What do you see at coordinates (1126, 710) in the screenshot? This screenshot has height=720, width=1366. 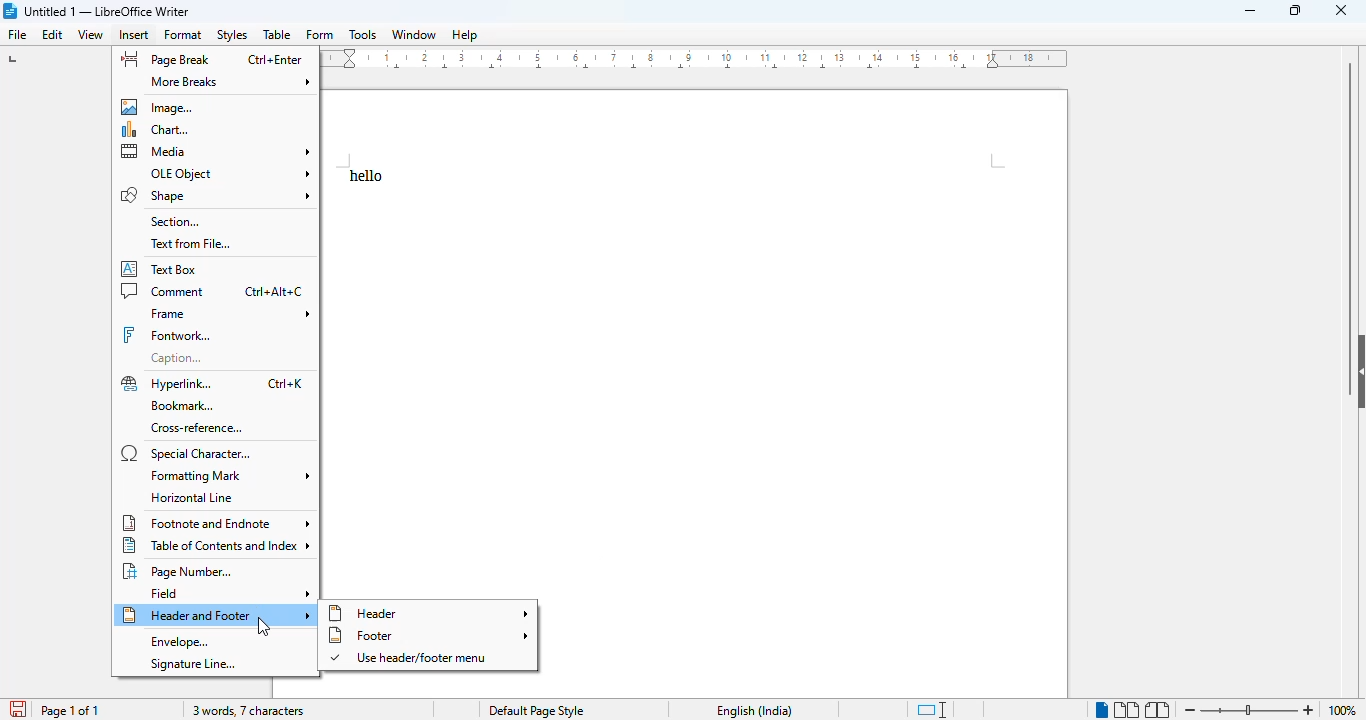 I see `multi-page view` at bounding box center [1126, 710].